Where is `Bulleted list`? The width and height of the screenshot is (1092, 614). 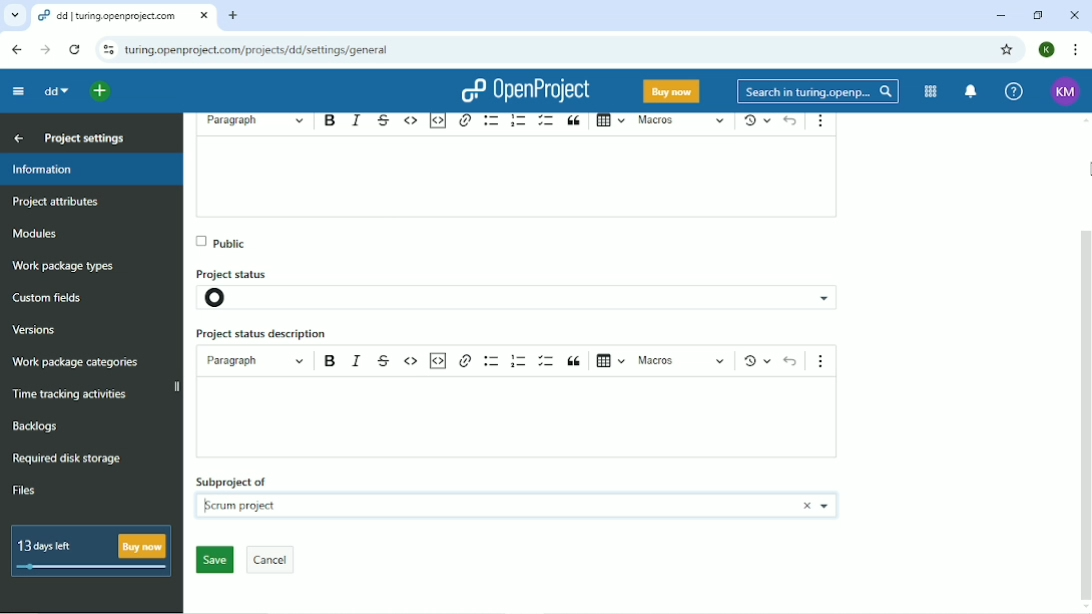 Bulleted list is located at coordinates (490, 122).